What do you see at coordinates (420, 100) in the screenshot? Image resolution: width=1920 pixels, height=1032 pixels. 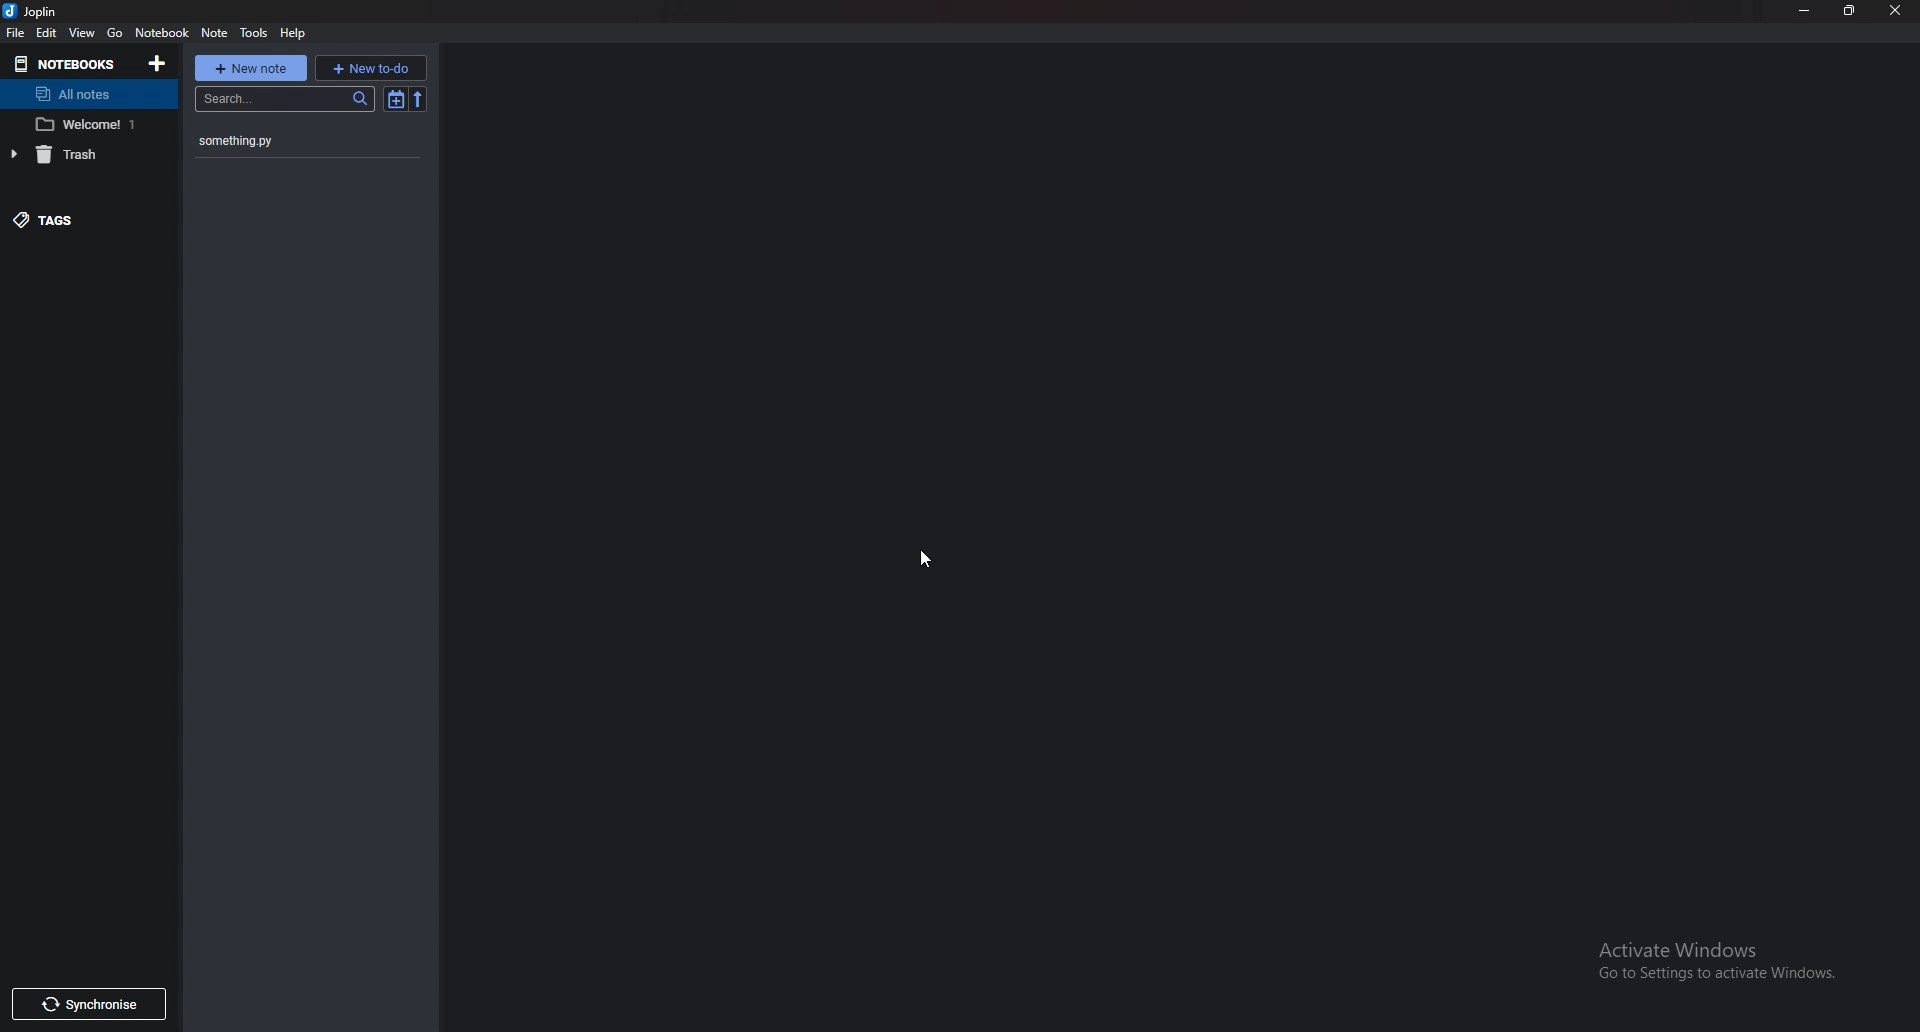 I see `Reverse sort order` at bounding box center [420, 100].